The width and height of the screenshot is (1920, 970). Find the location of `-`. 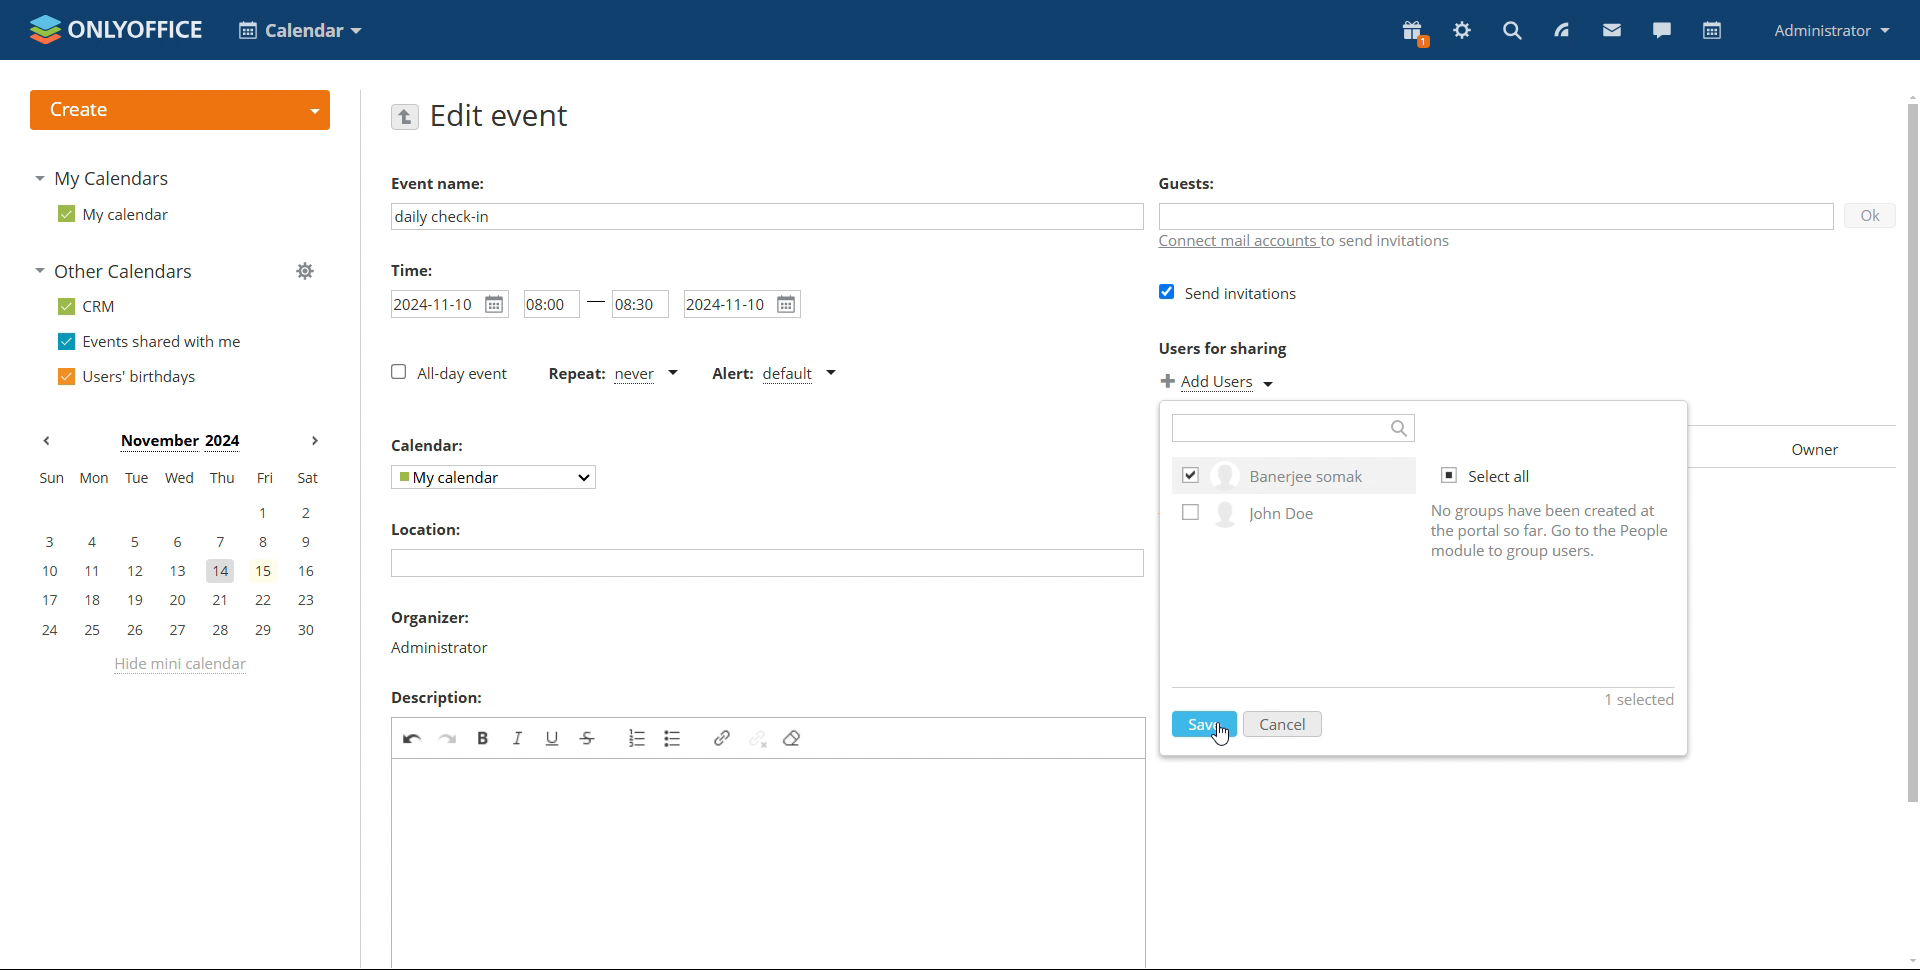

- is located at coordinates (593, 300).